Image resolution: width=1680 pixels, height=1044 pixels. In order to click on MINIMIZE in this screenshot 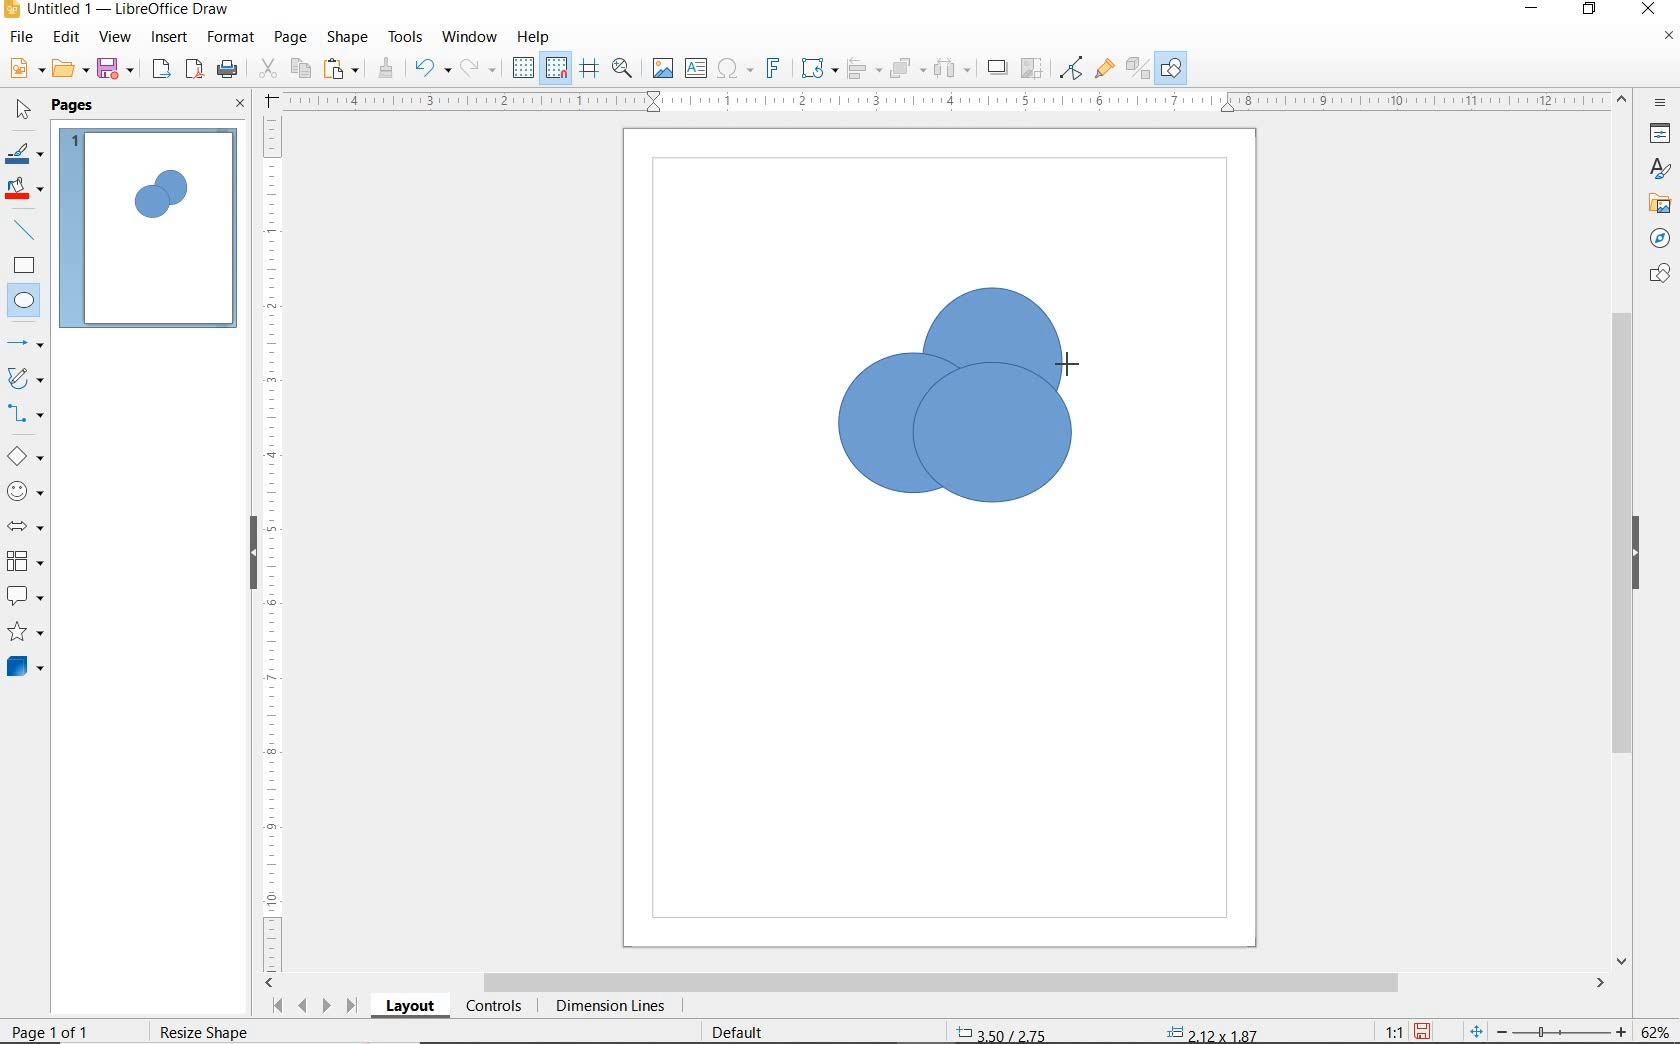, I will do `click(1535, 10)`.